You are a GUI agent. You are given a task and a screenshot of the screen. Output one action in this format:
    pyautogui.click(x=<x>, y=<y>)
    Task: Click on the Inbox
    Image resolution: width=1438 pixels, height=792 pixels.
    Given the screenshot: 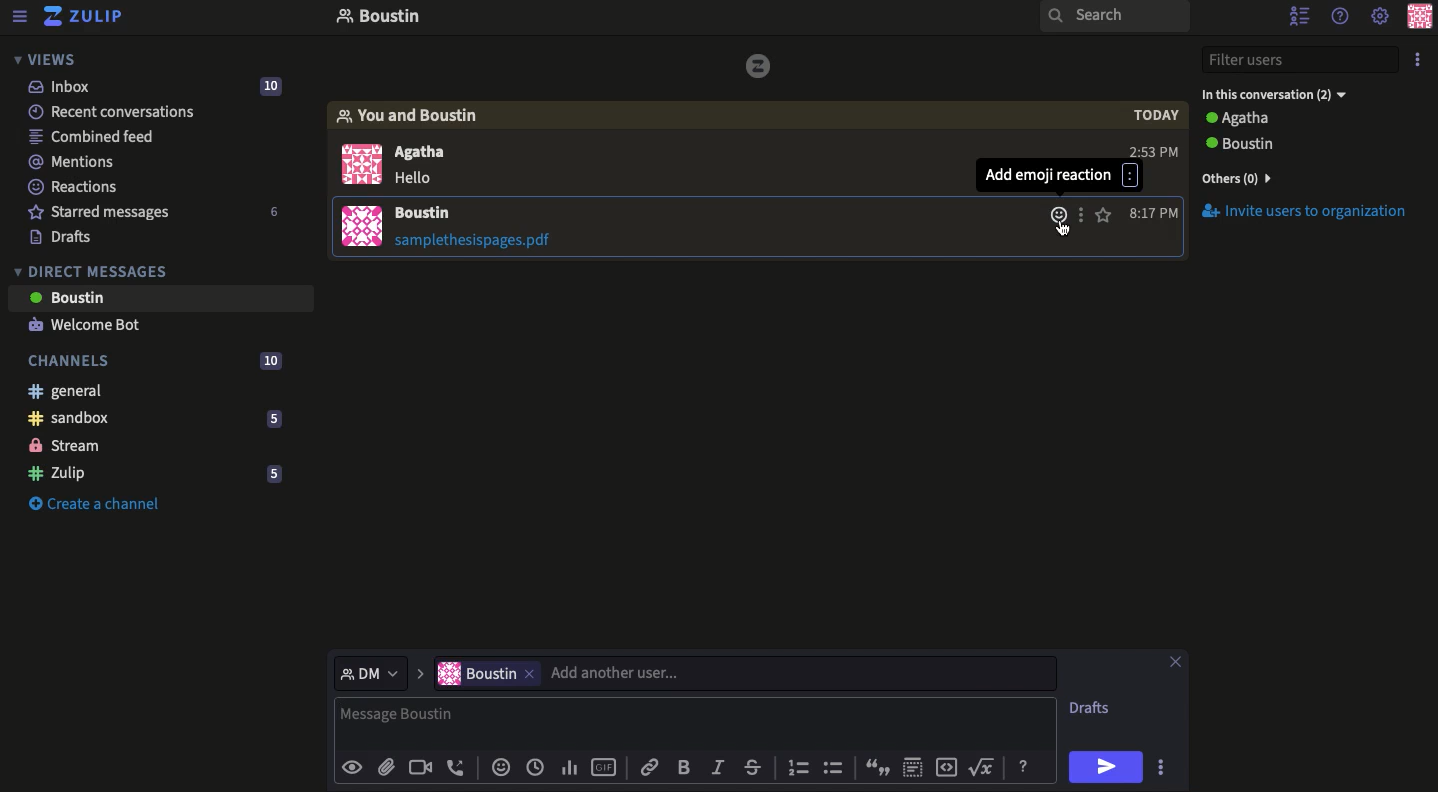 What is the action you would take?
    pyautogui.click(x=169, y=86)
    